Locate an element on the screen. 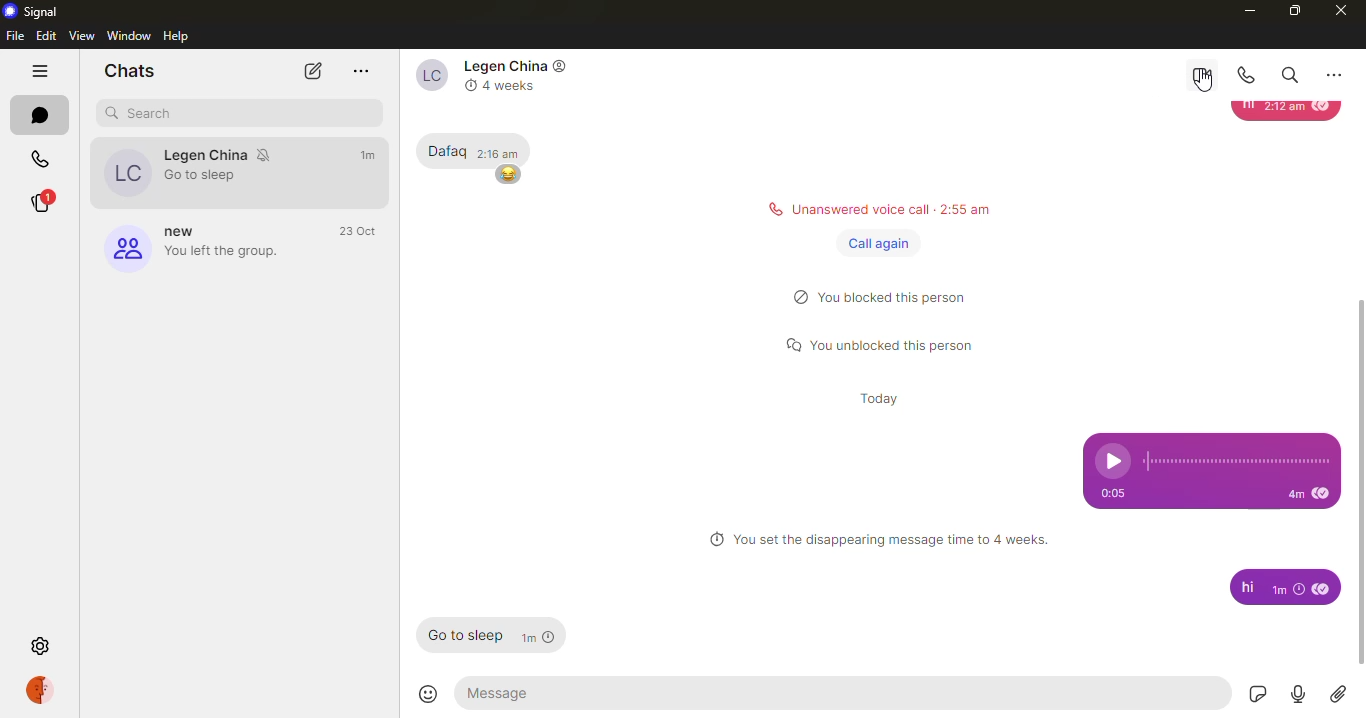 The image size is (1366, 718). blocked logo is located at coordinates (795, 297).